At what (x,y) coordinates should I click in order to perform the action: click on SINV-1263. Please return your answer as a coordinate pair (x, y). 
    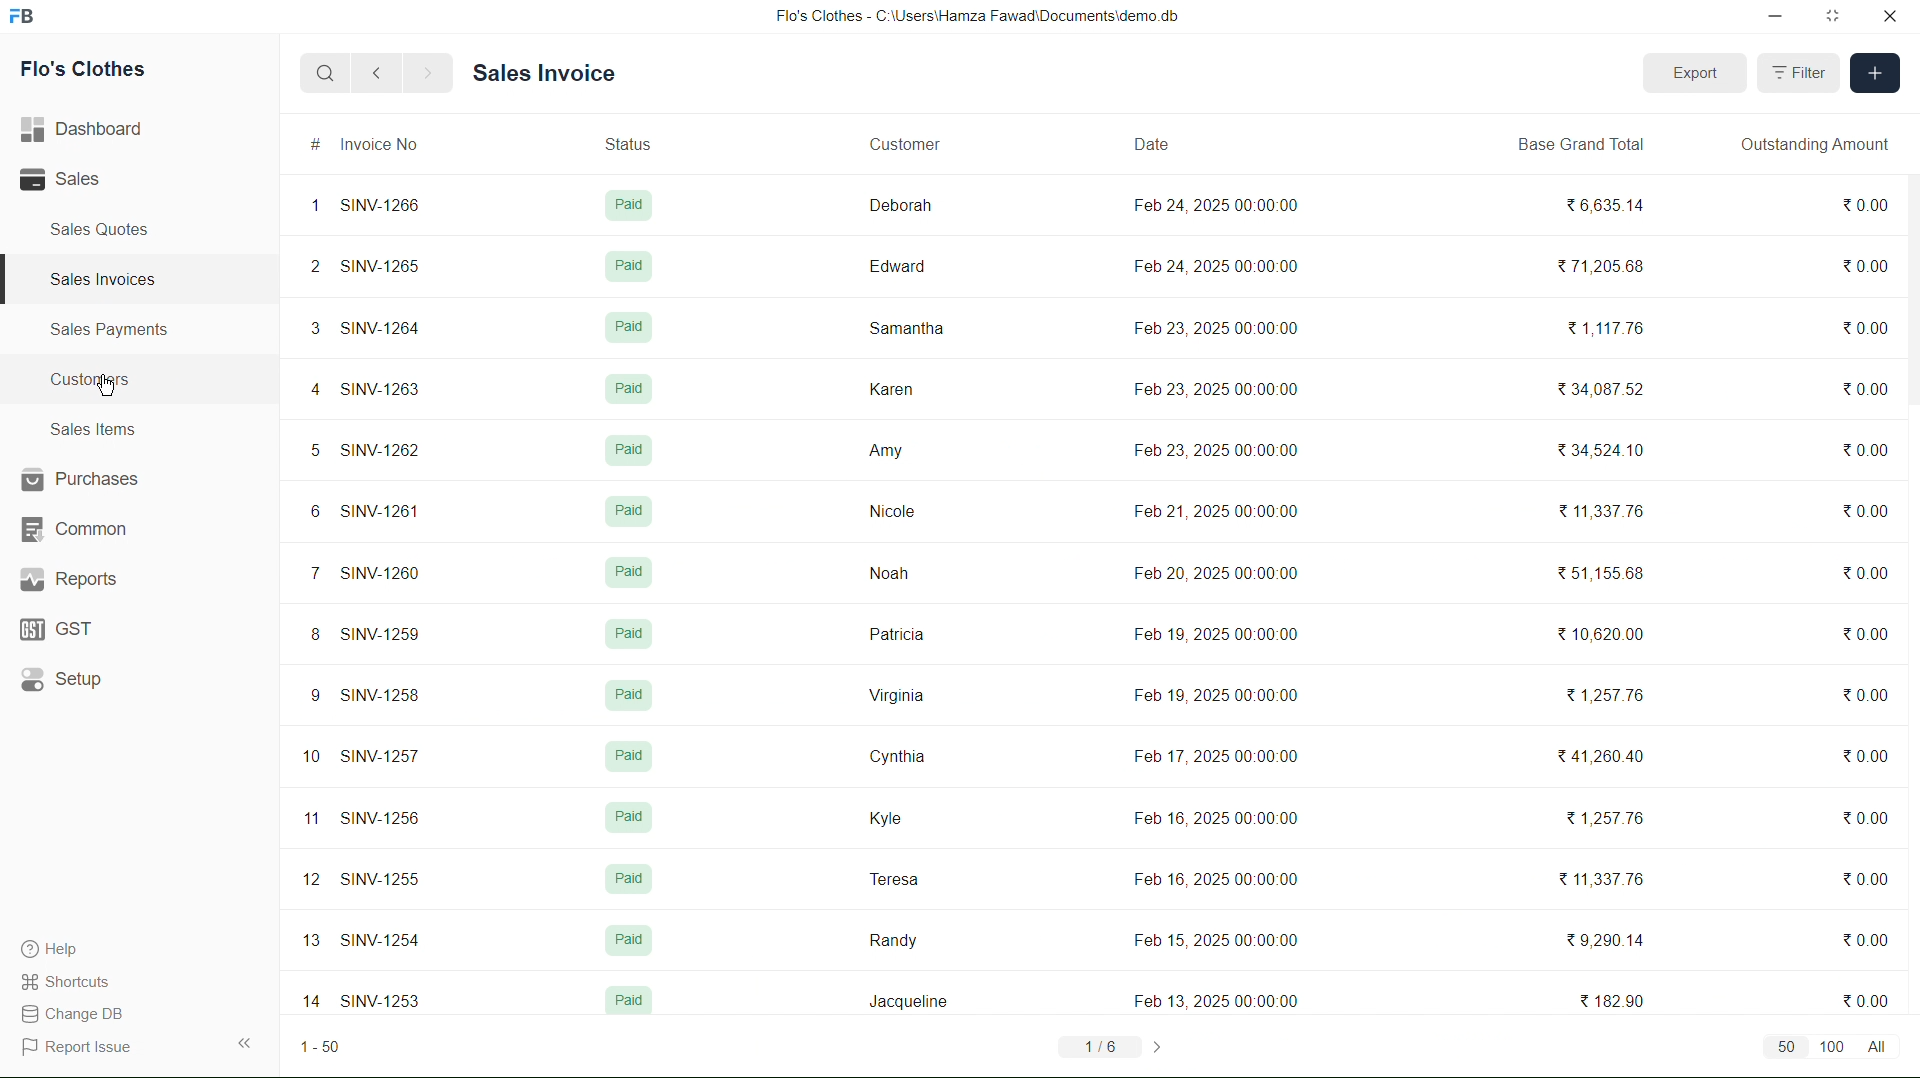
    Looking at the image, I should click on (377, 387).